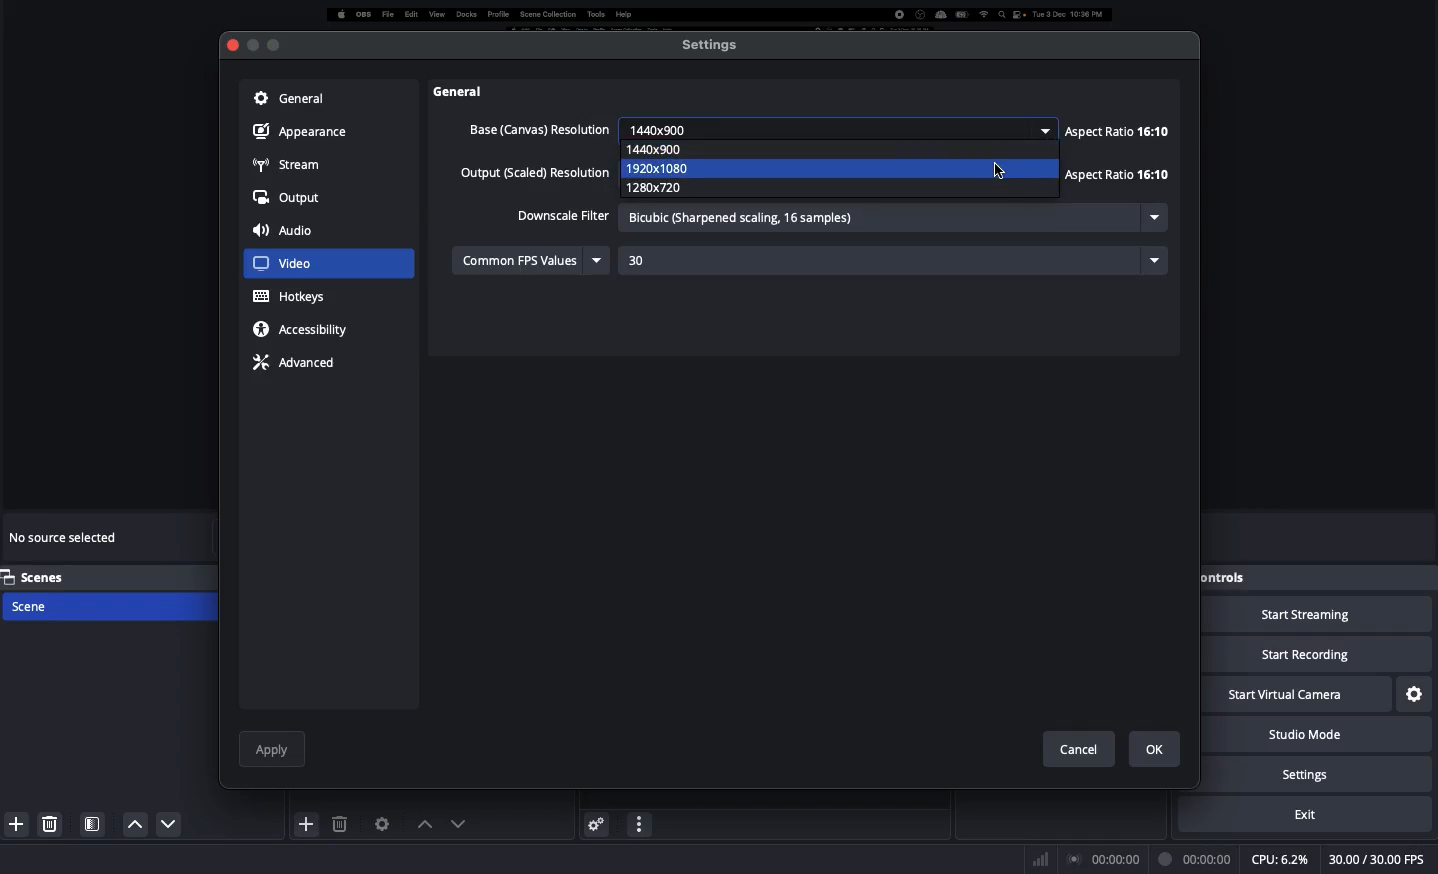 The image size is (1438, 874). I want to click on Scen, so click(107, 605).